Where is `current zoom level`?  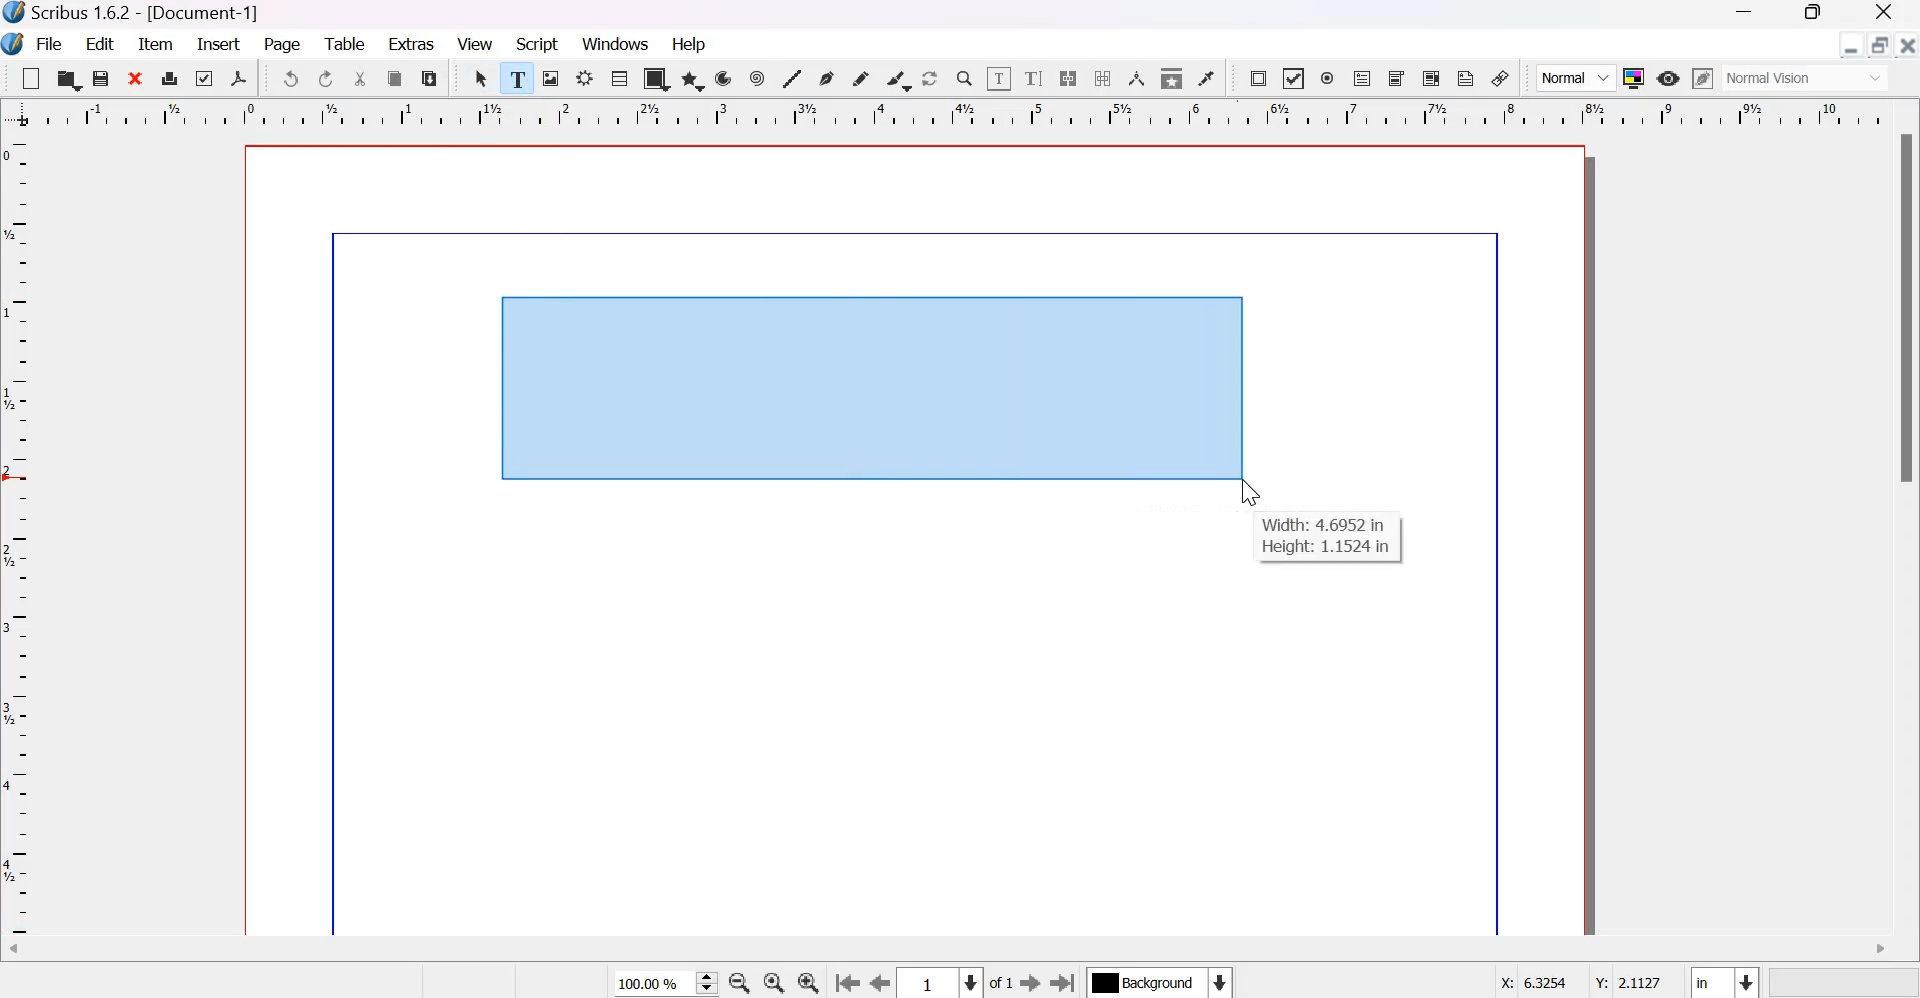
current zoom level is located at coordinates (665, 984).